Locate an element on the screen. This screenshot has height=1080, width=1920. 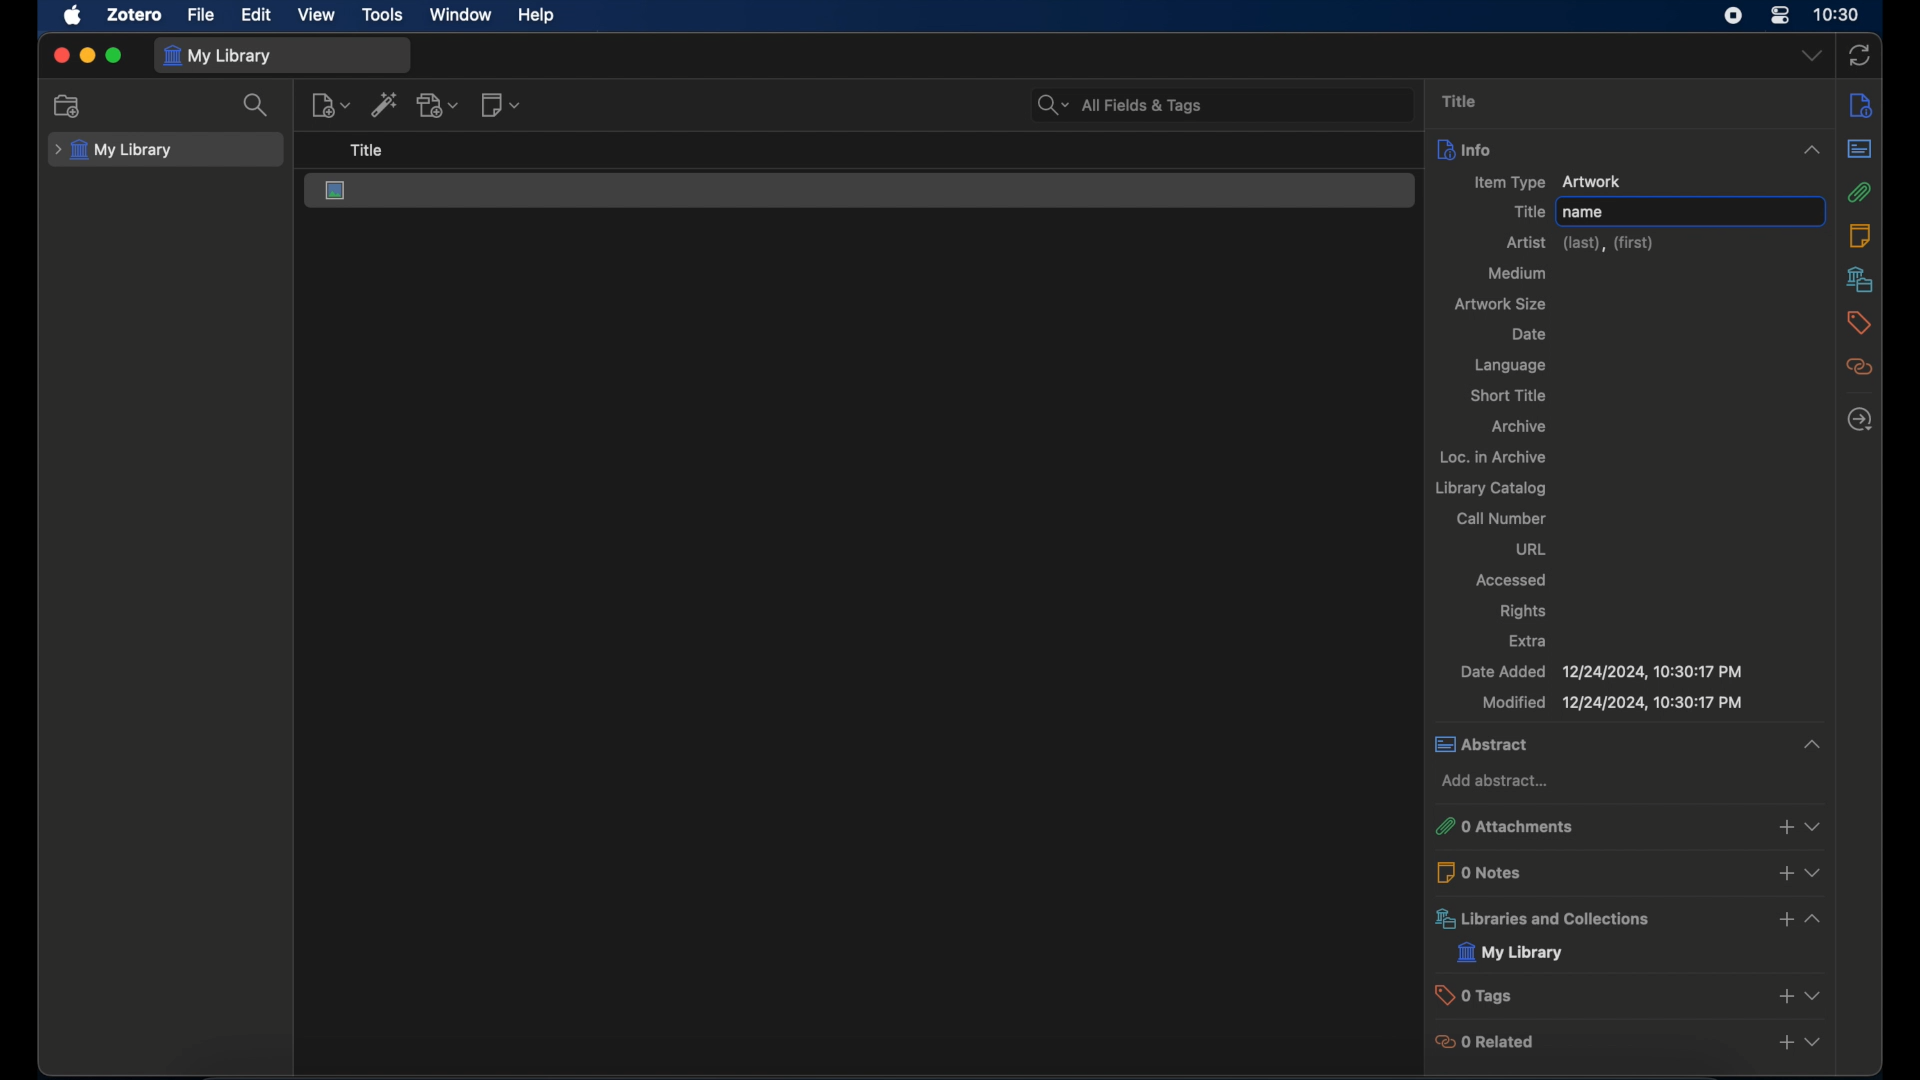
my library is located at coordinates (1512, 952).